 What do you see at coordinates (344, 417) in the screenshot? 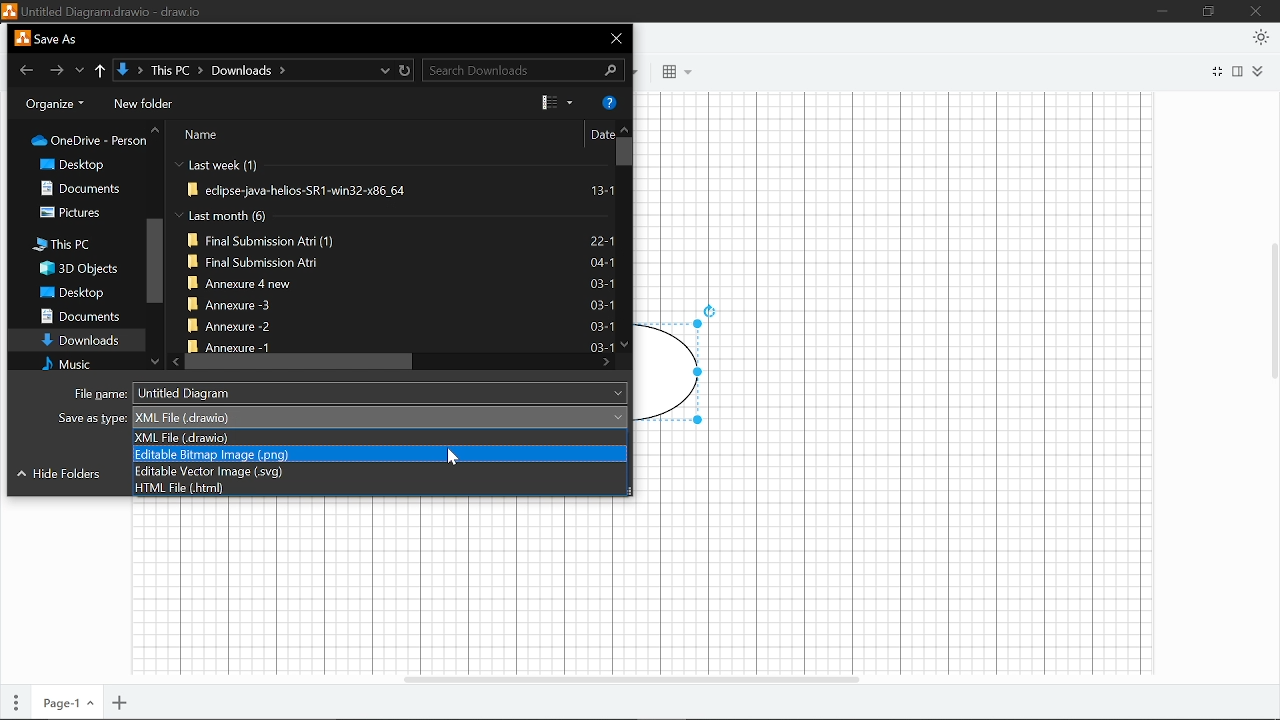
I see `Save file as` at bounding box center [344, 417].